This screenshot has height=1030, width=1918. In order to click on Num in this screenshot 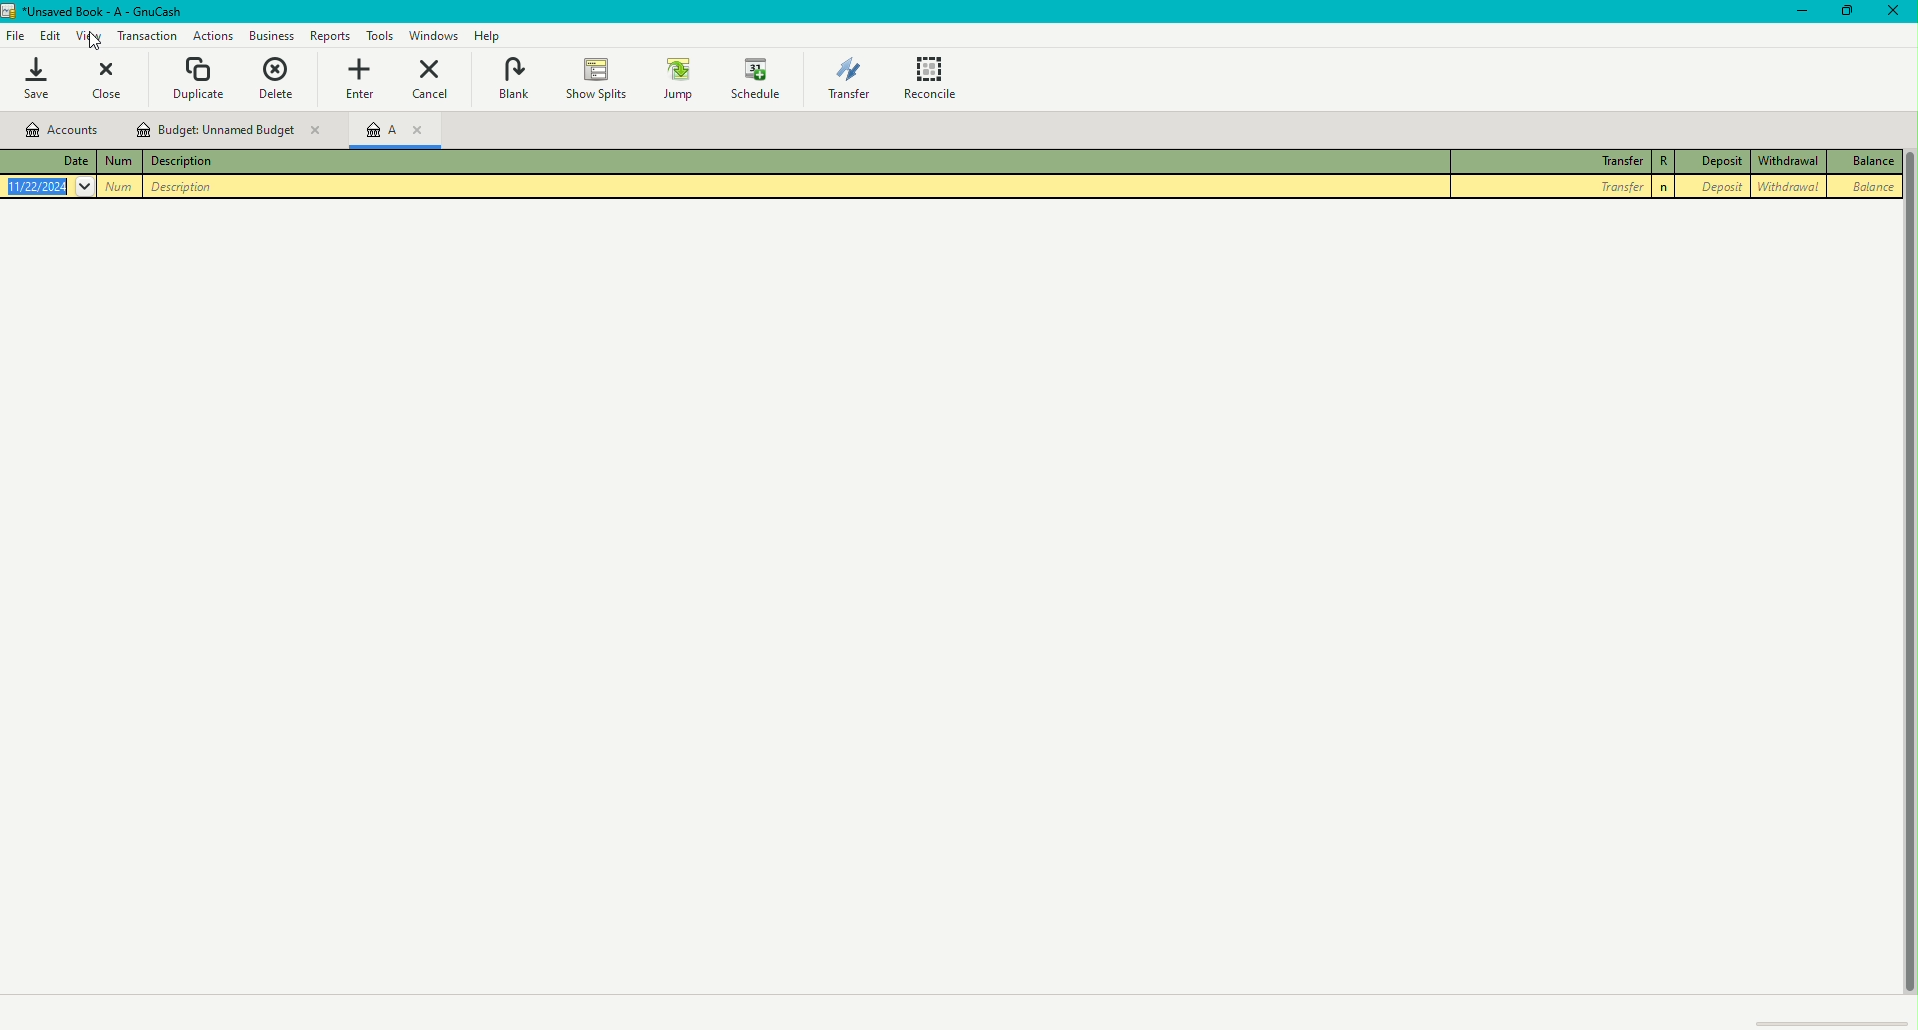, I will do `click(121, 188)`.